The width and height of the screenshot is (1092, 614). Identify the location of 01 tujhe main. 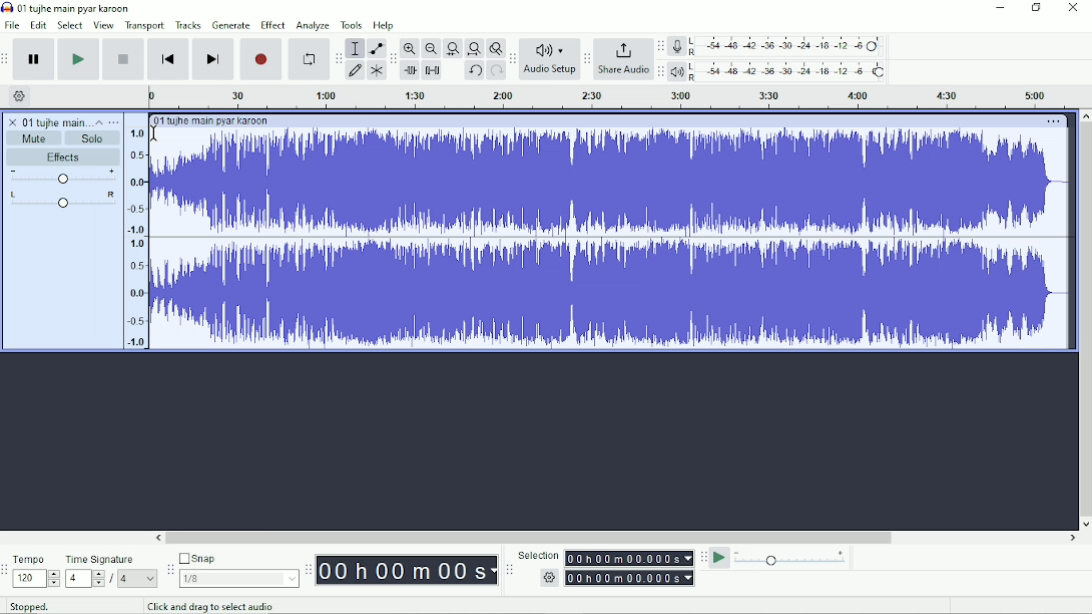
(55, 121).